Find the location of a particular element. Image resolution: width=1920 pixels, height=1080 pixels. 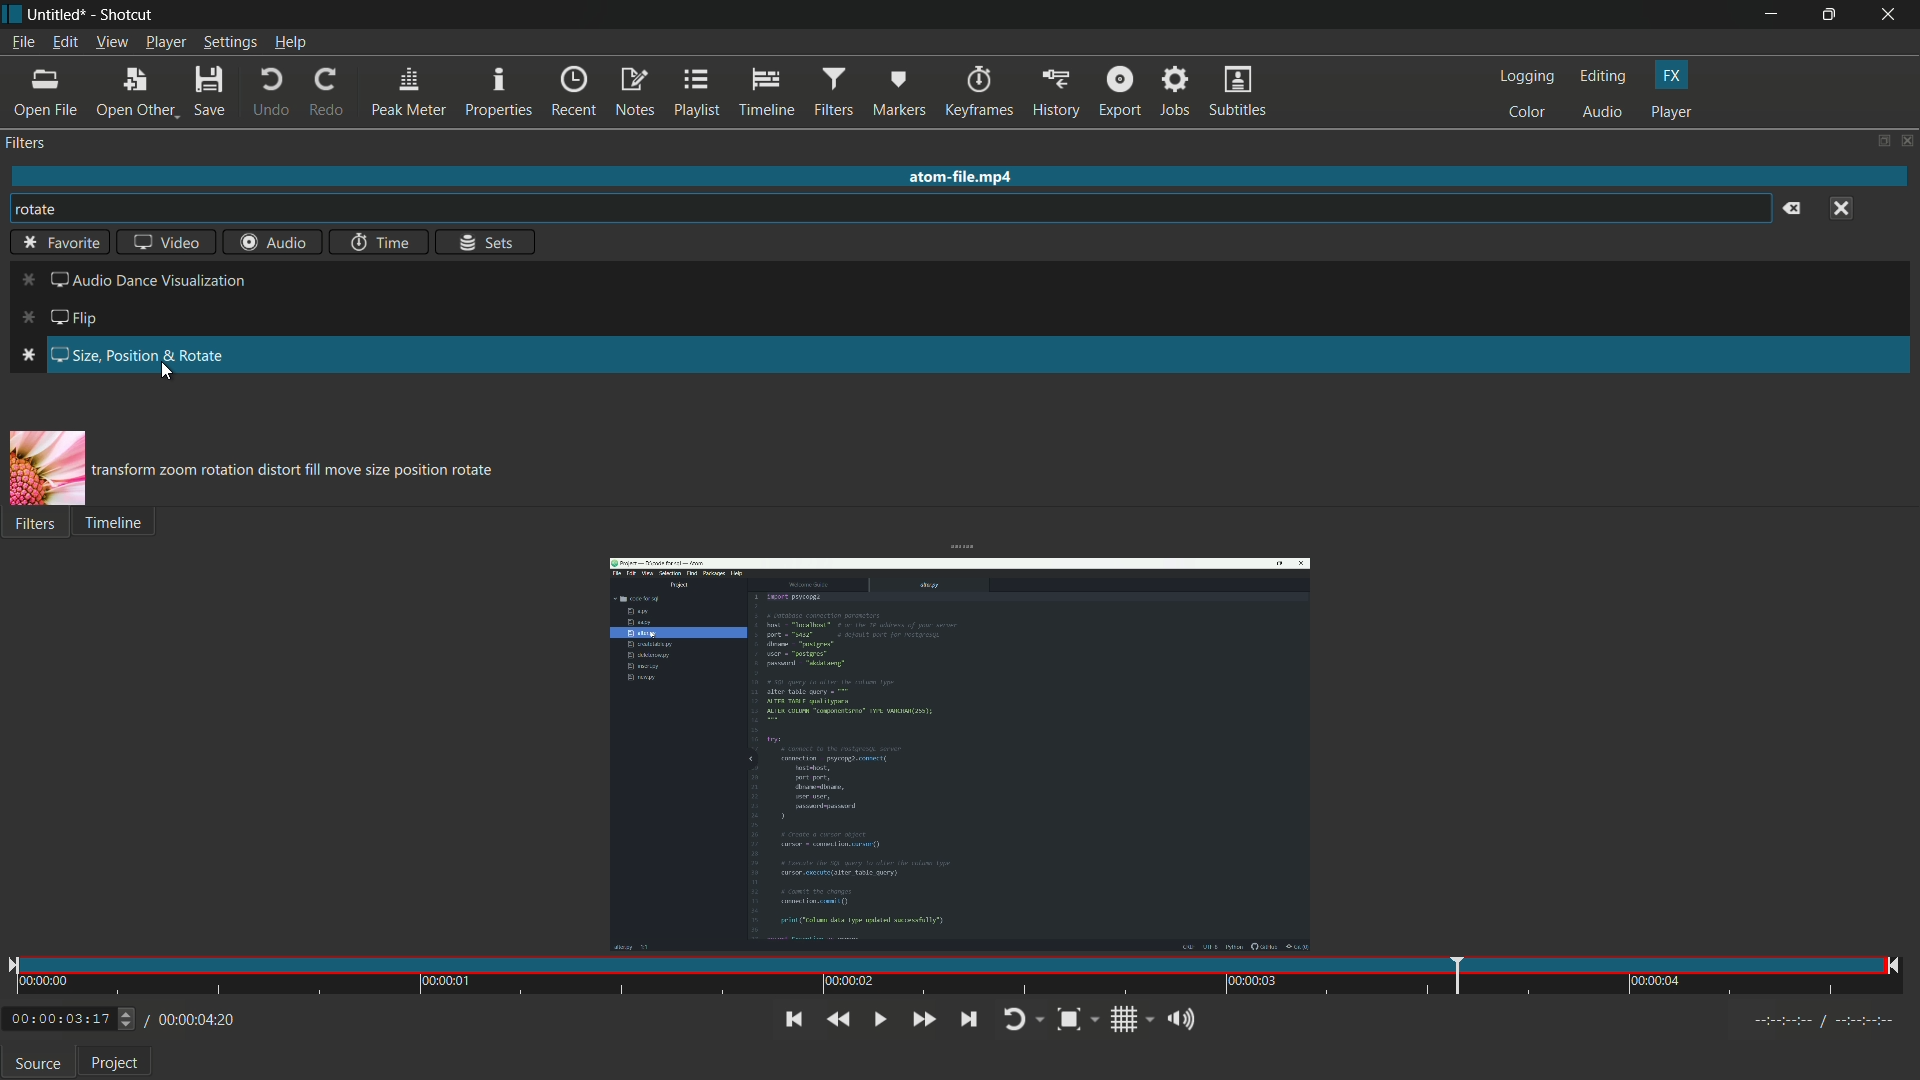

undo is located at coordinates (266, 94).